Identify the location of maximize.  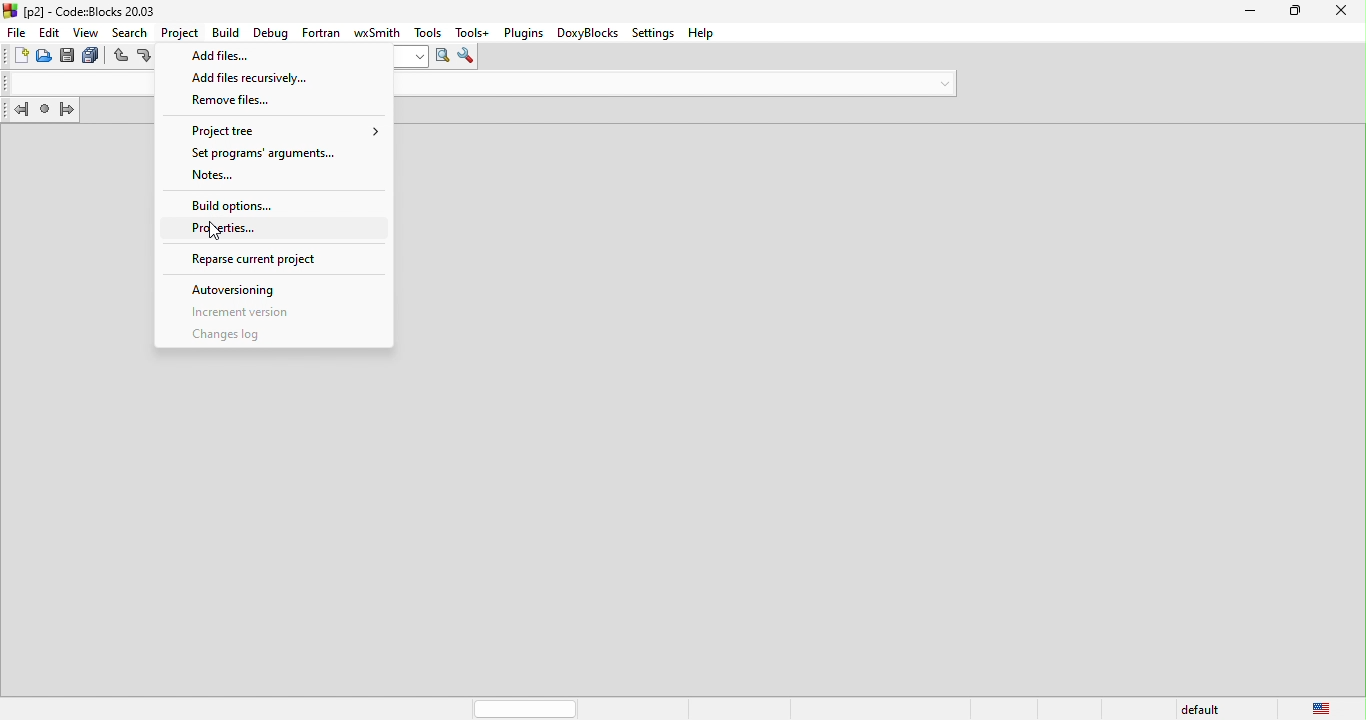
(1296, 12).